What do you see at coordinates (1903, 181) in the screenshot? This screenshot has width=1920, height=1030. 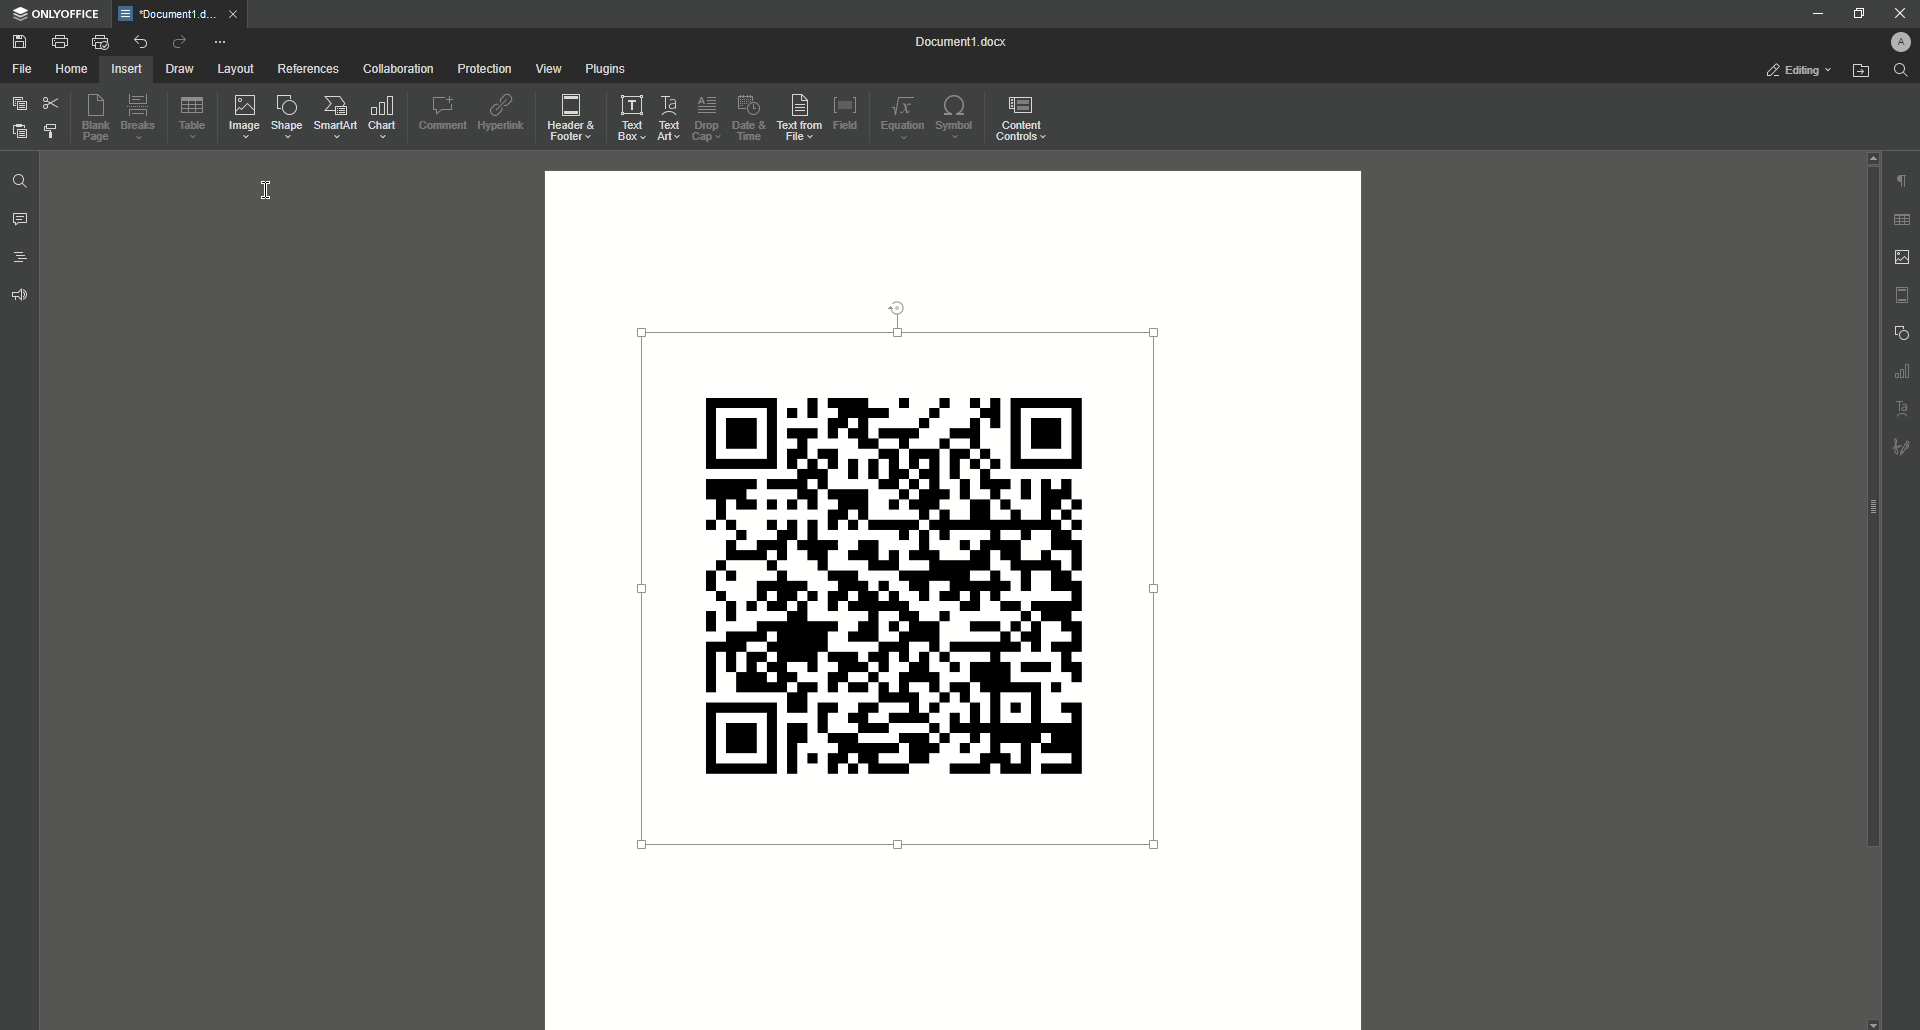 I see `Paragraph Settings` at bounding box center [1903, 181].